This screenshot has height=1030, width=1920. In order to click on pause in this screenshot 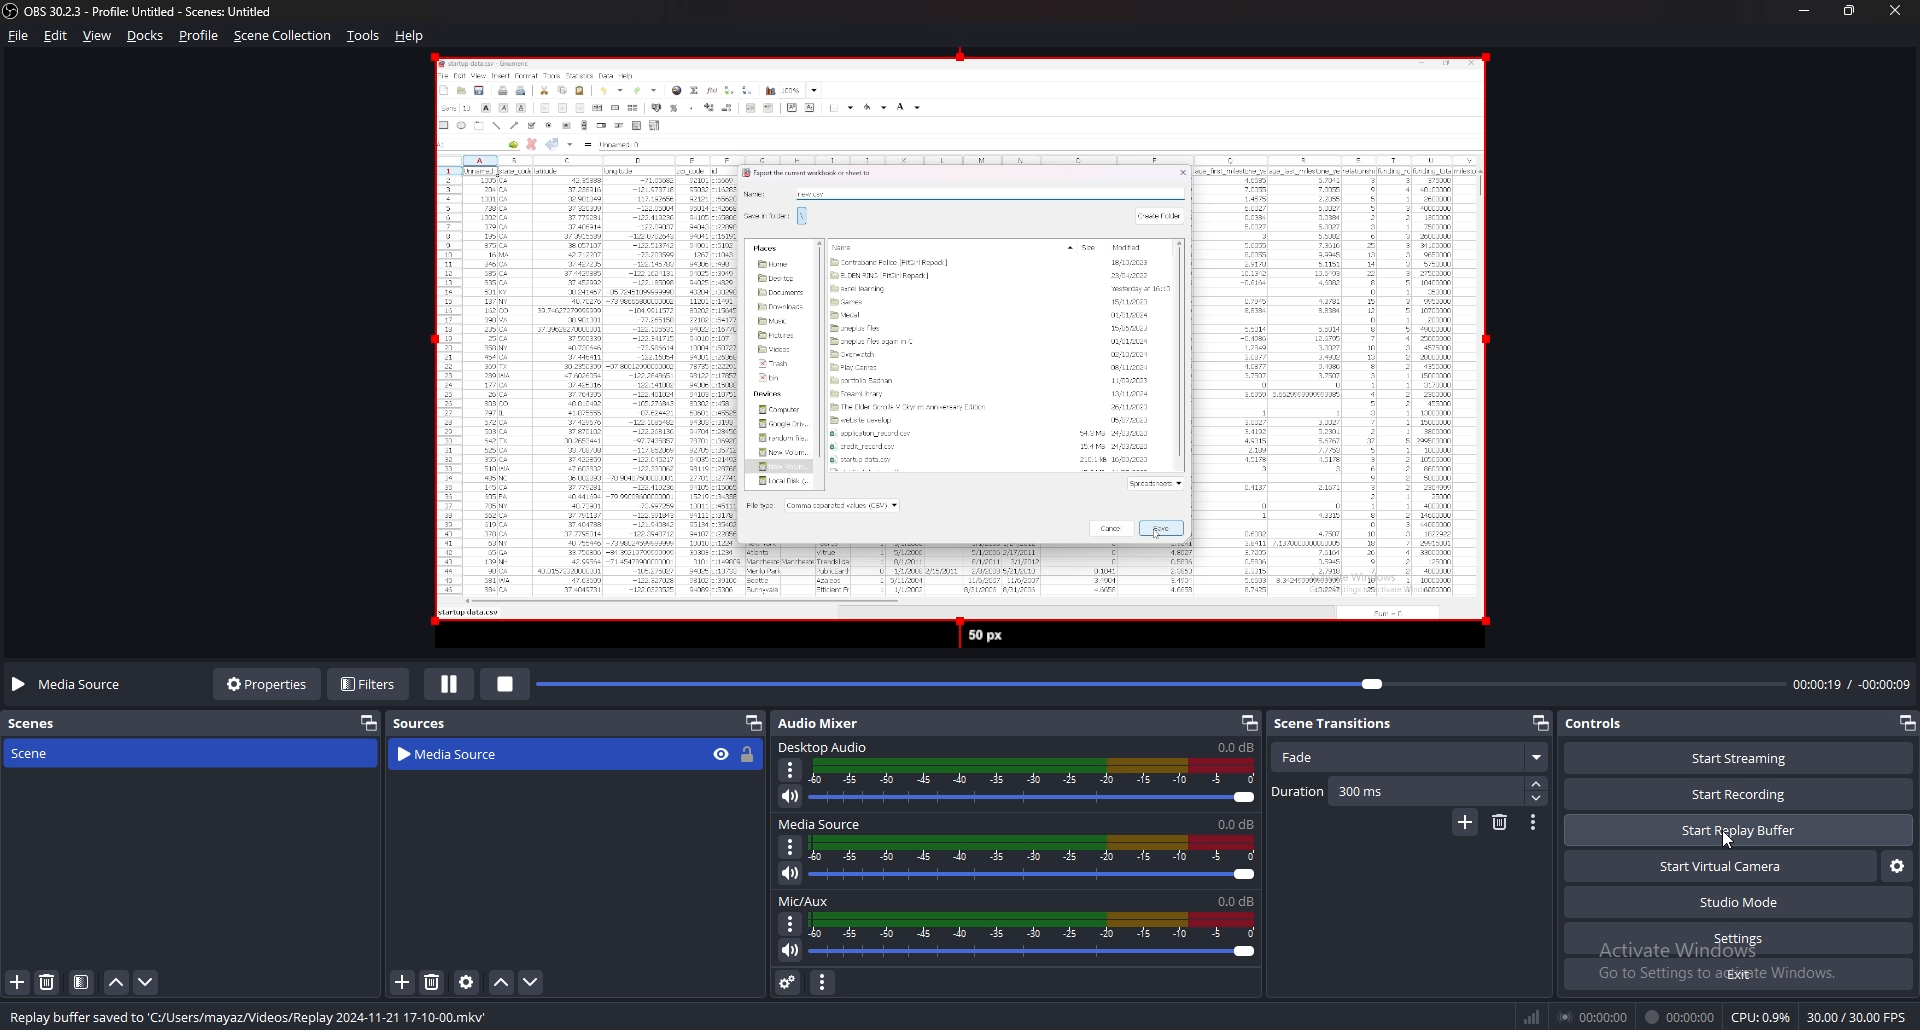, I will do `click(448, 686)`.